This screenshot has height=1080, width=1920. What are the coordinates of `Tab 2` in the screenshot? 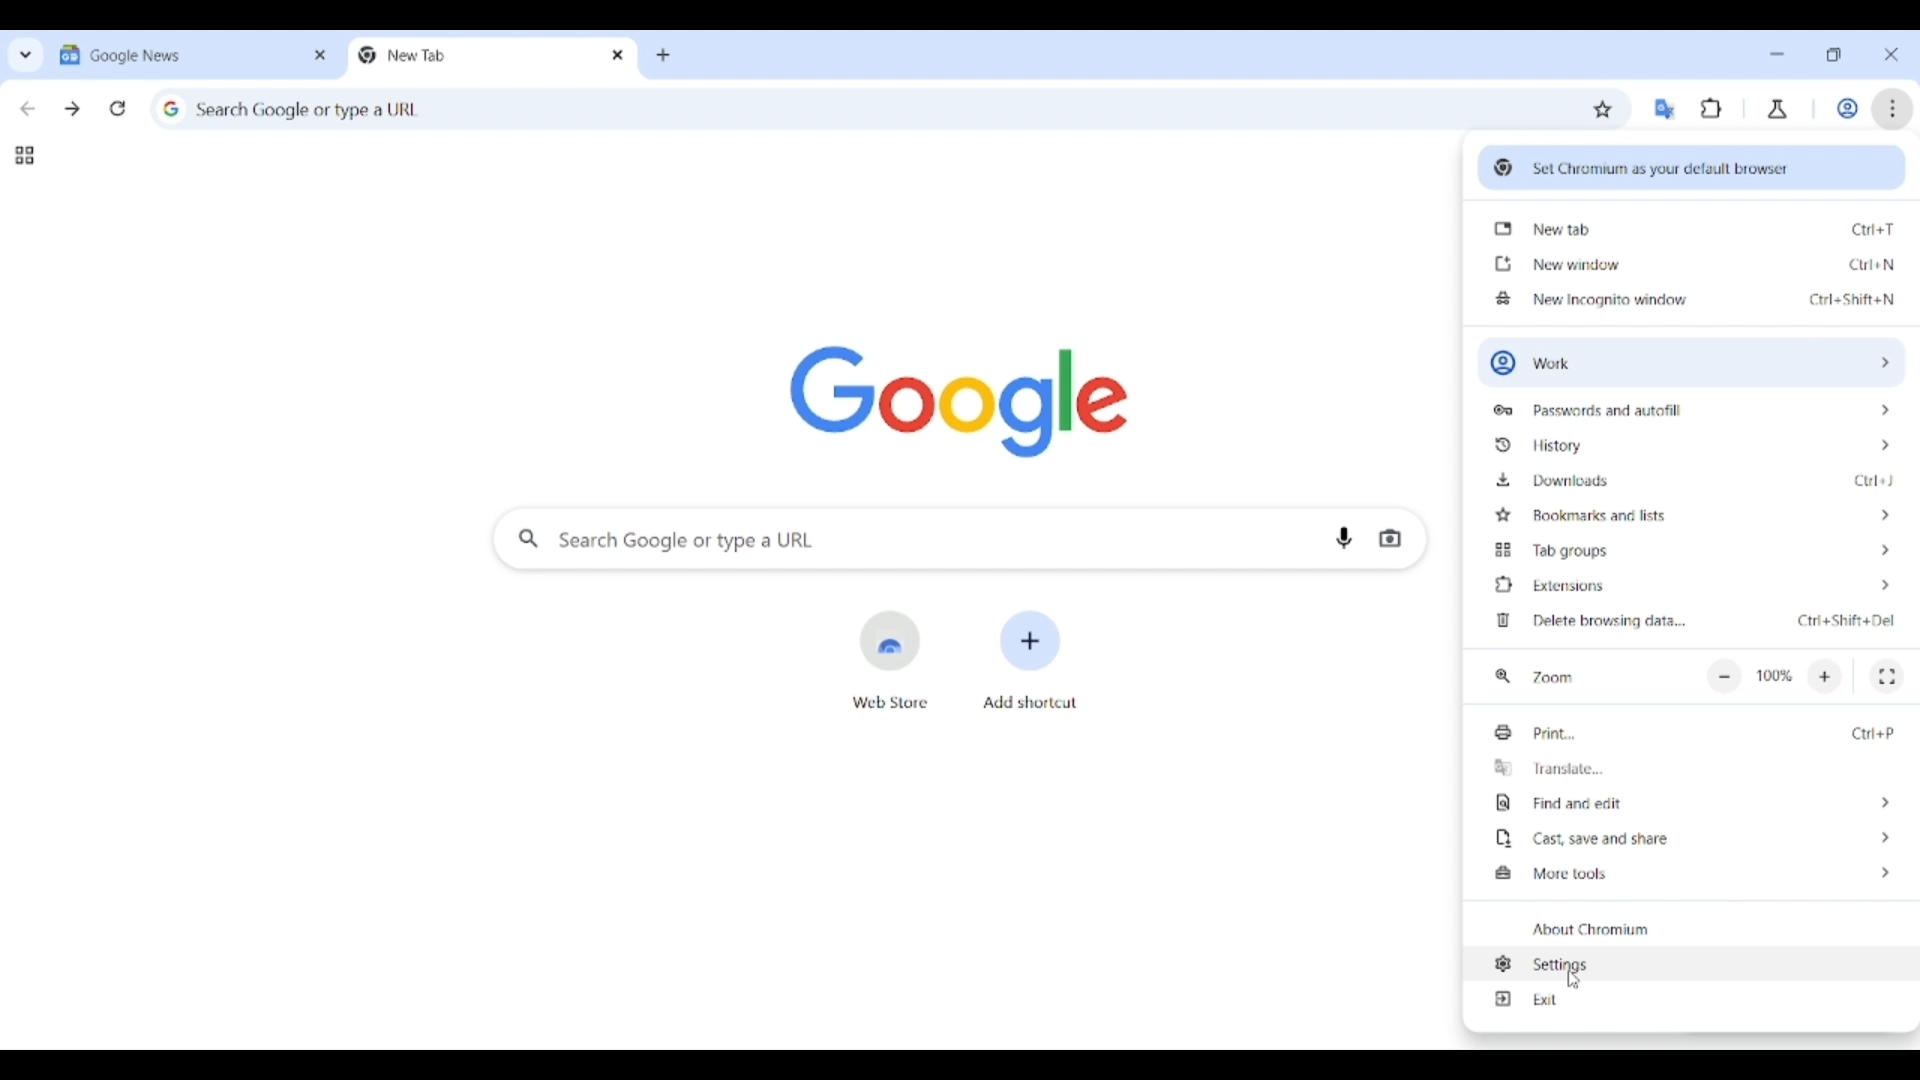 It's located at (475, 55).